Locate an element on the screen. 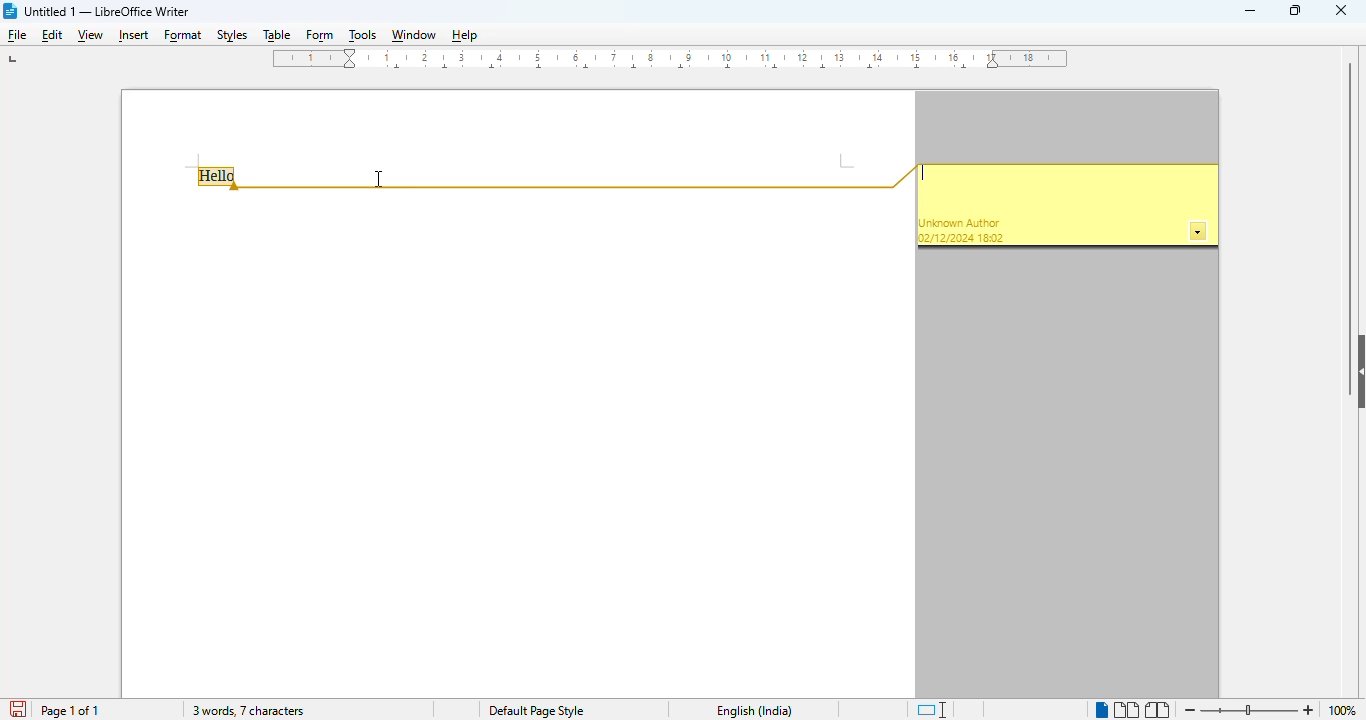 The width and height of the screenshot is (1366, 720). zoom in is located at coordinates (1308, 711).